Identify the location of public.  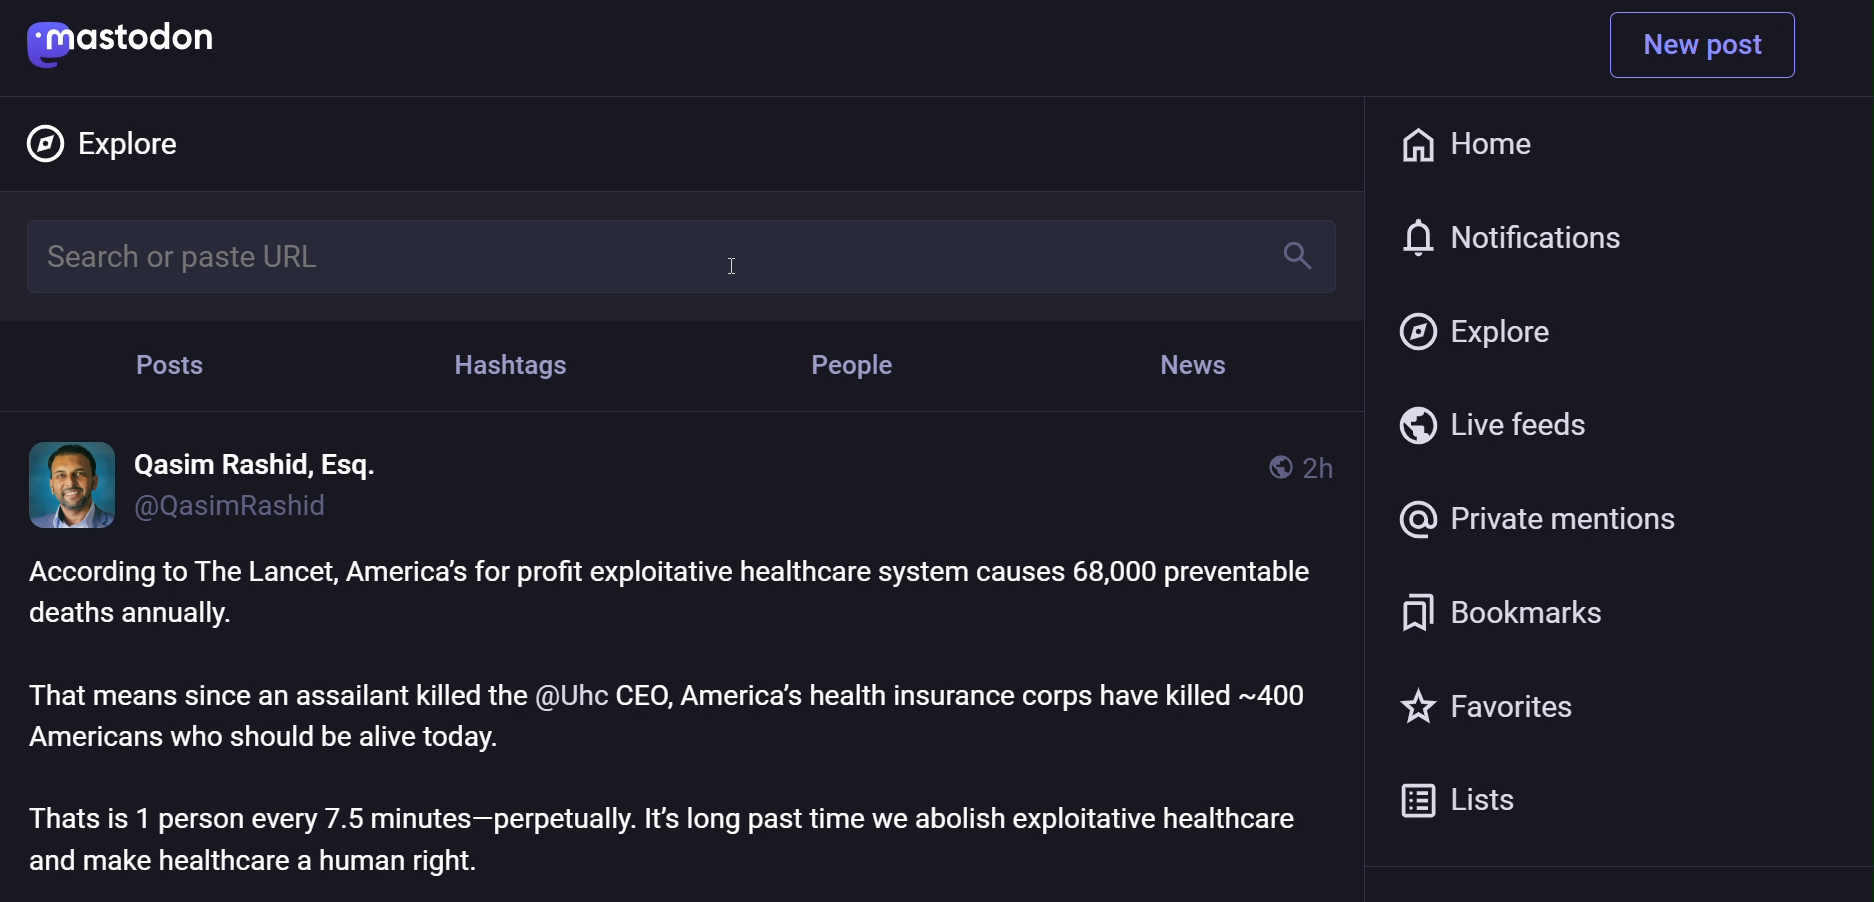
(1280, 465).